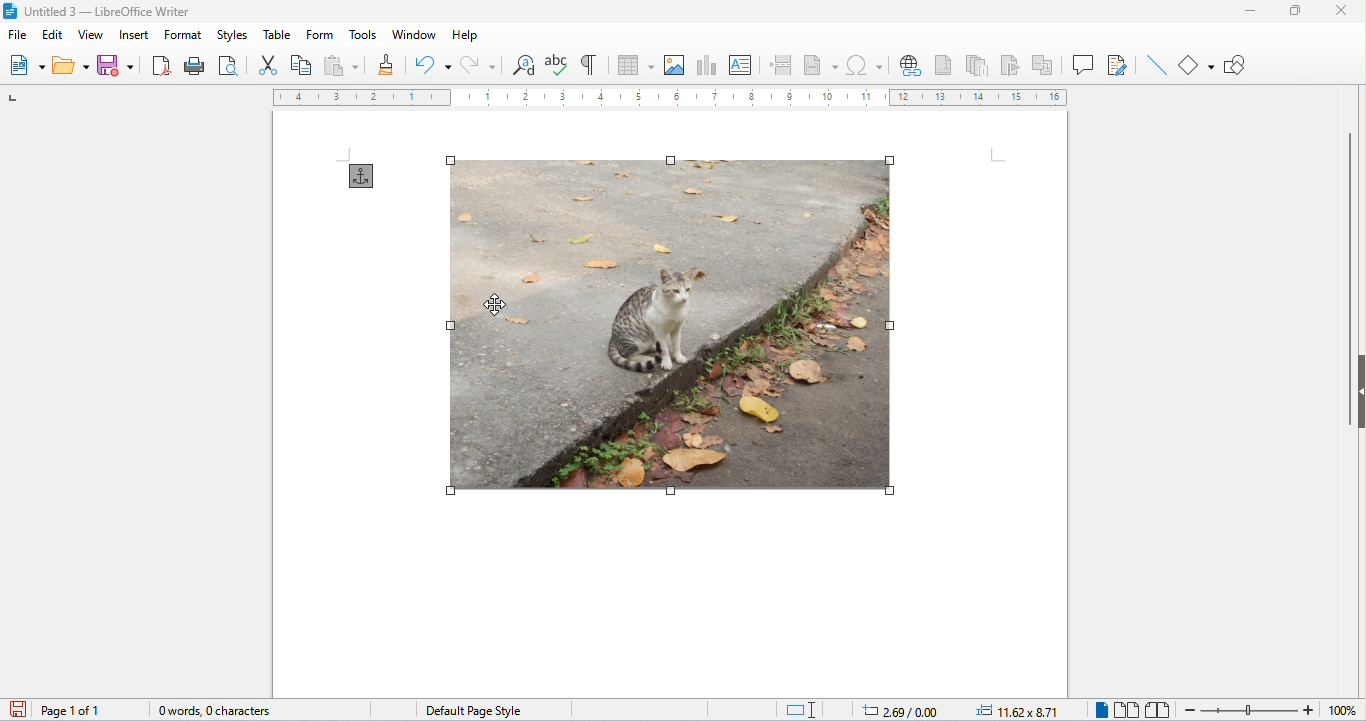  I want to click on open, so click(72, 66).